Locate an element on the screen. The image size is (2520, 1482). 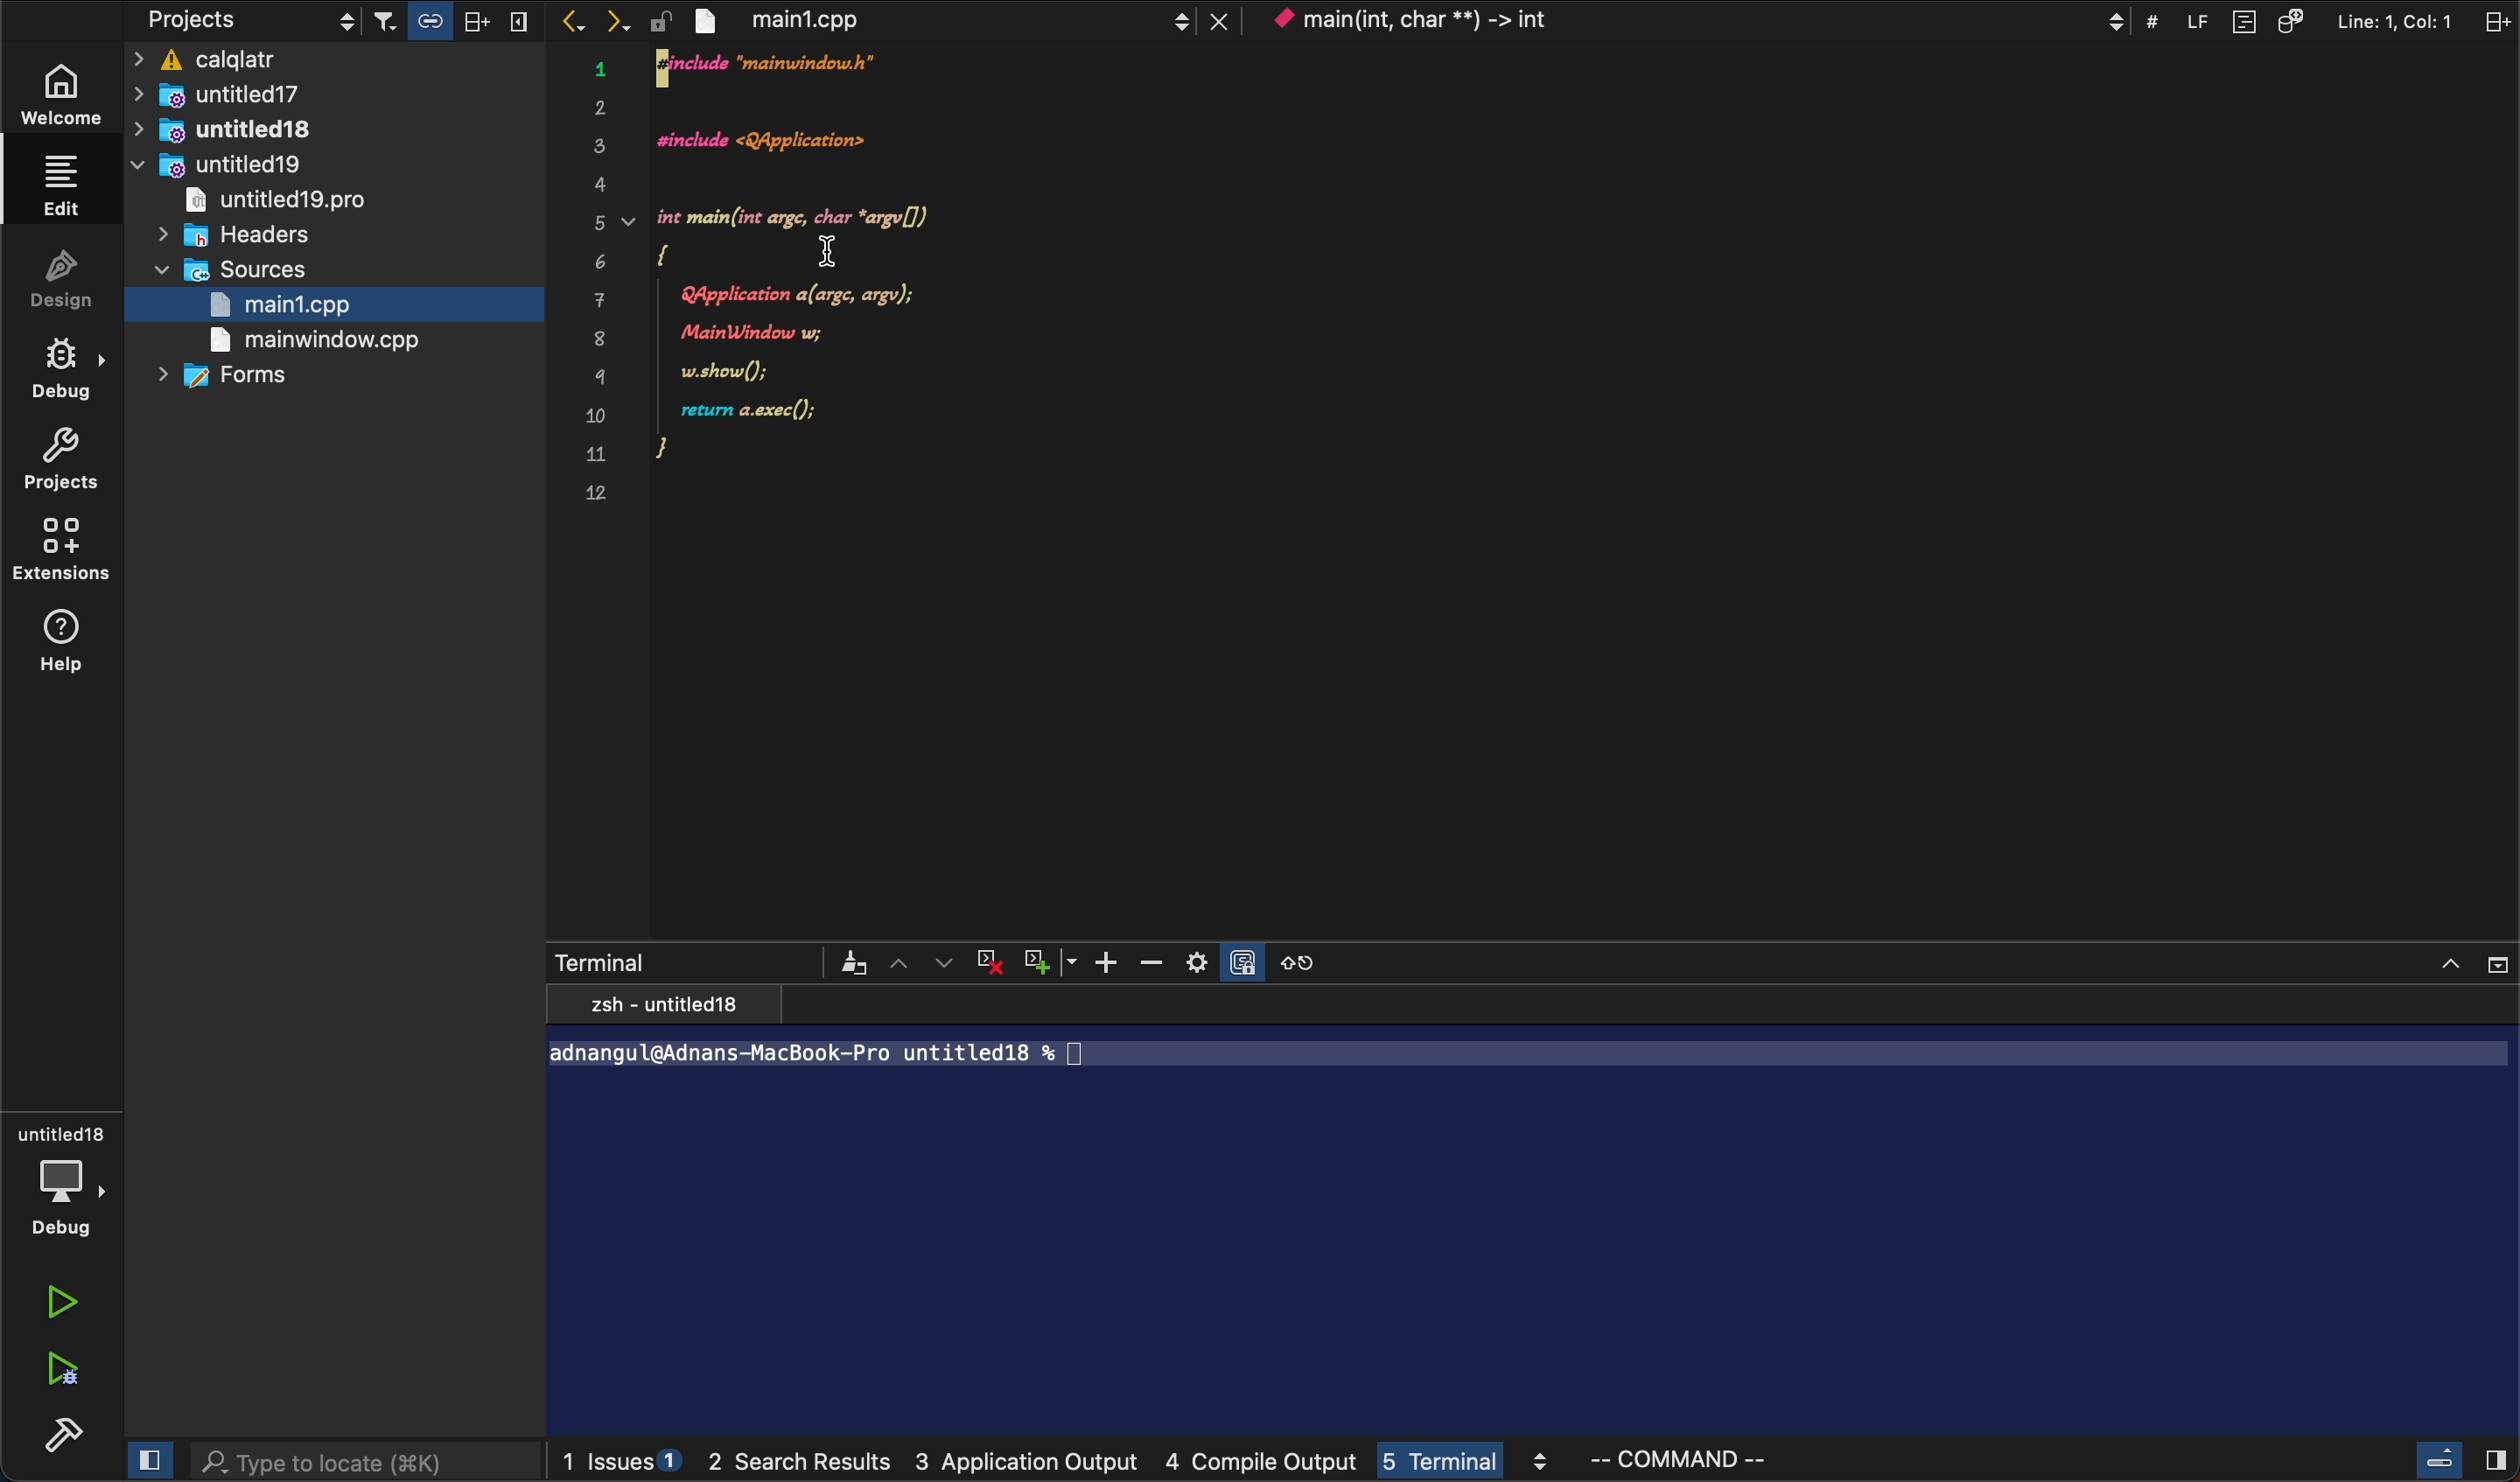
close slidebar is located at coordinates (149, 1462).